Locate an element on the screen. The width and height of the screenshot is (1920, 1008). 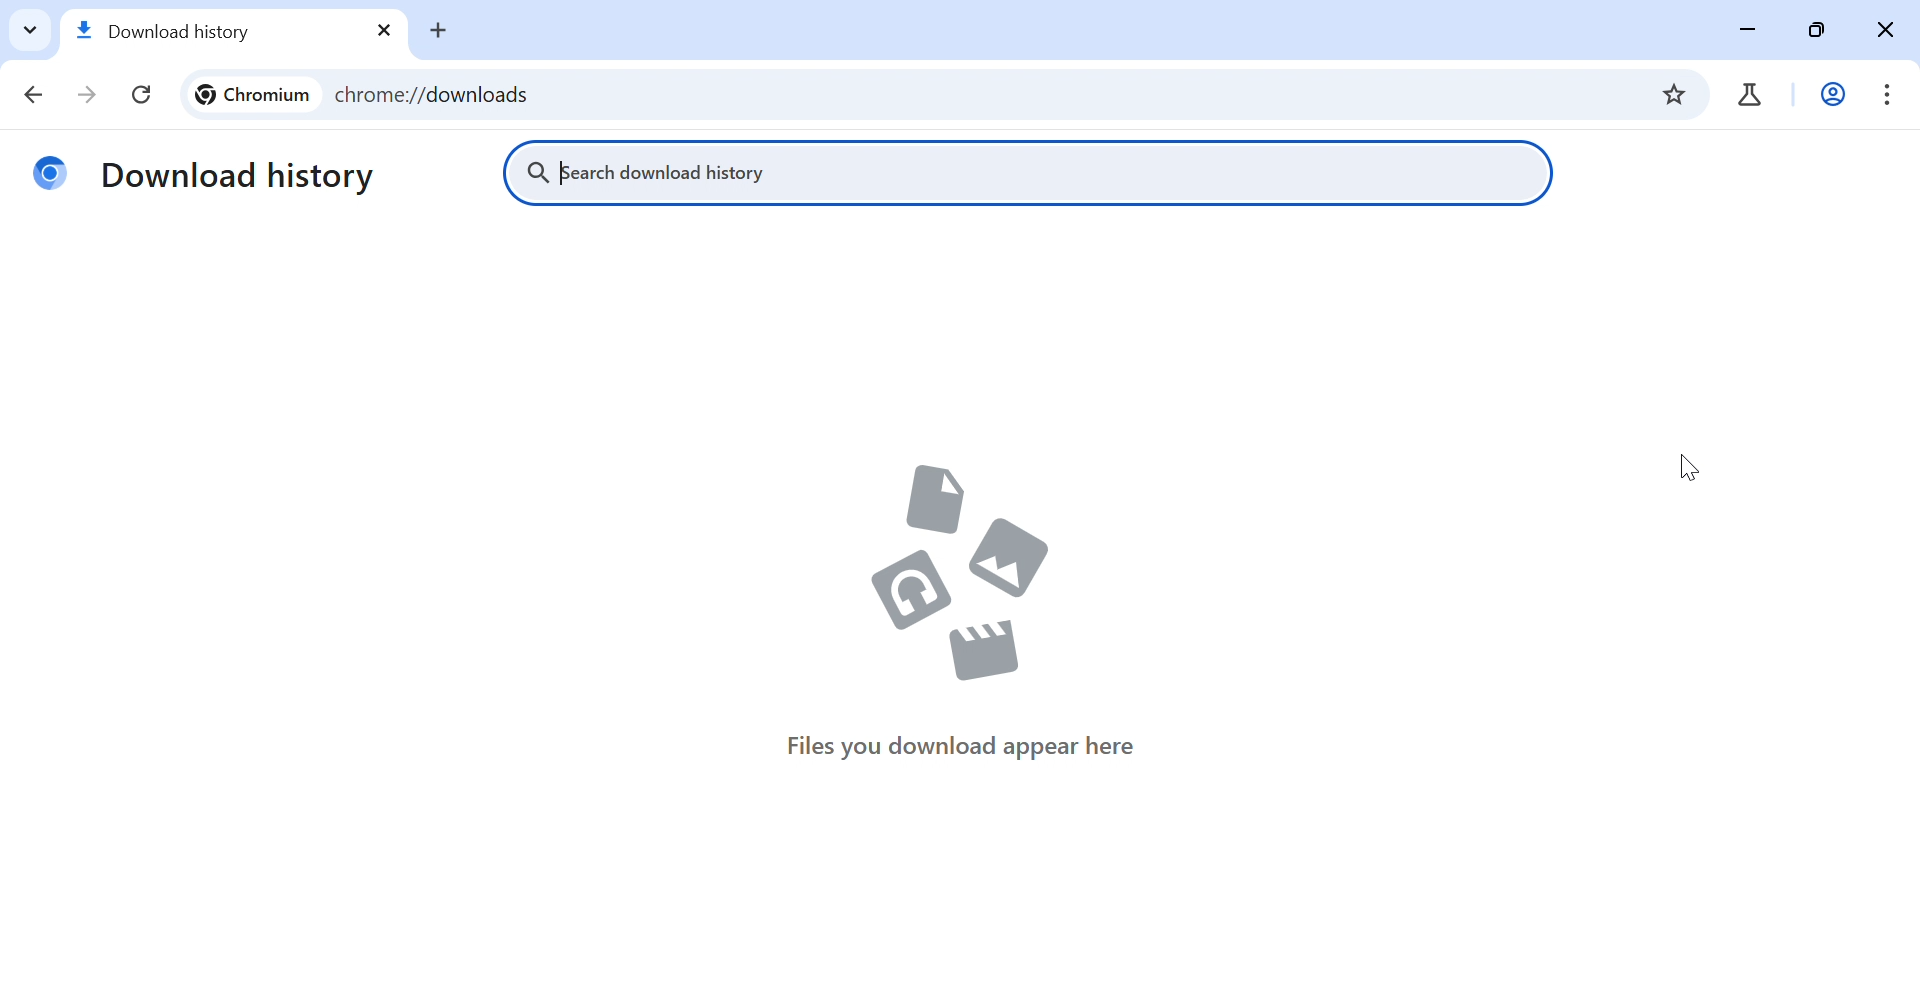
Download history is located at coordinates (244, 176).